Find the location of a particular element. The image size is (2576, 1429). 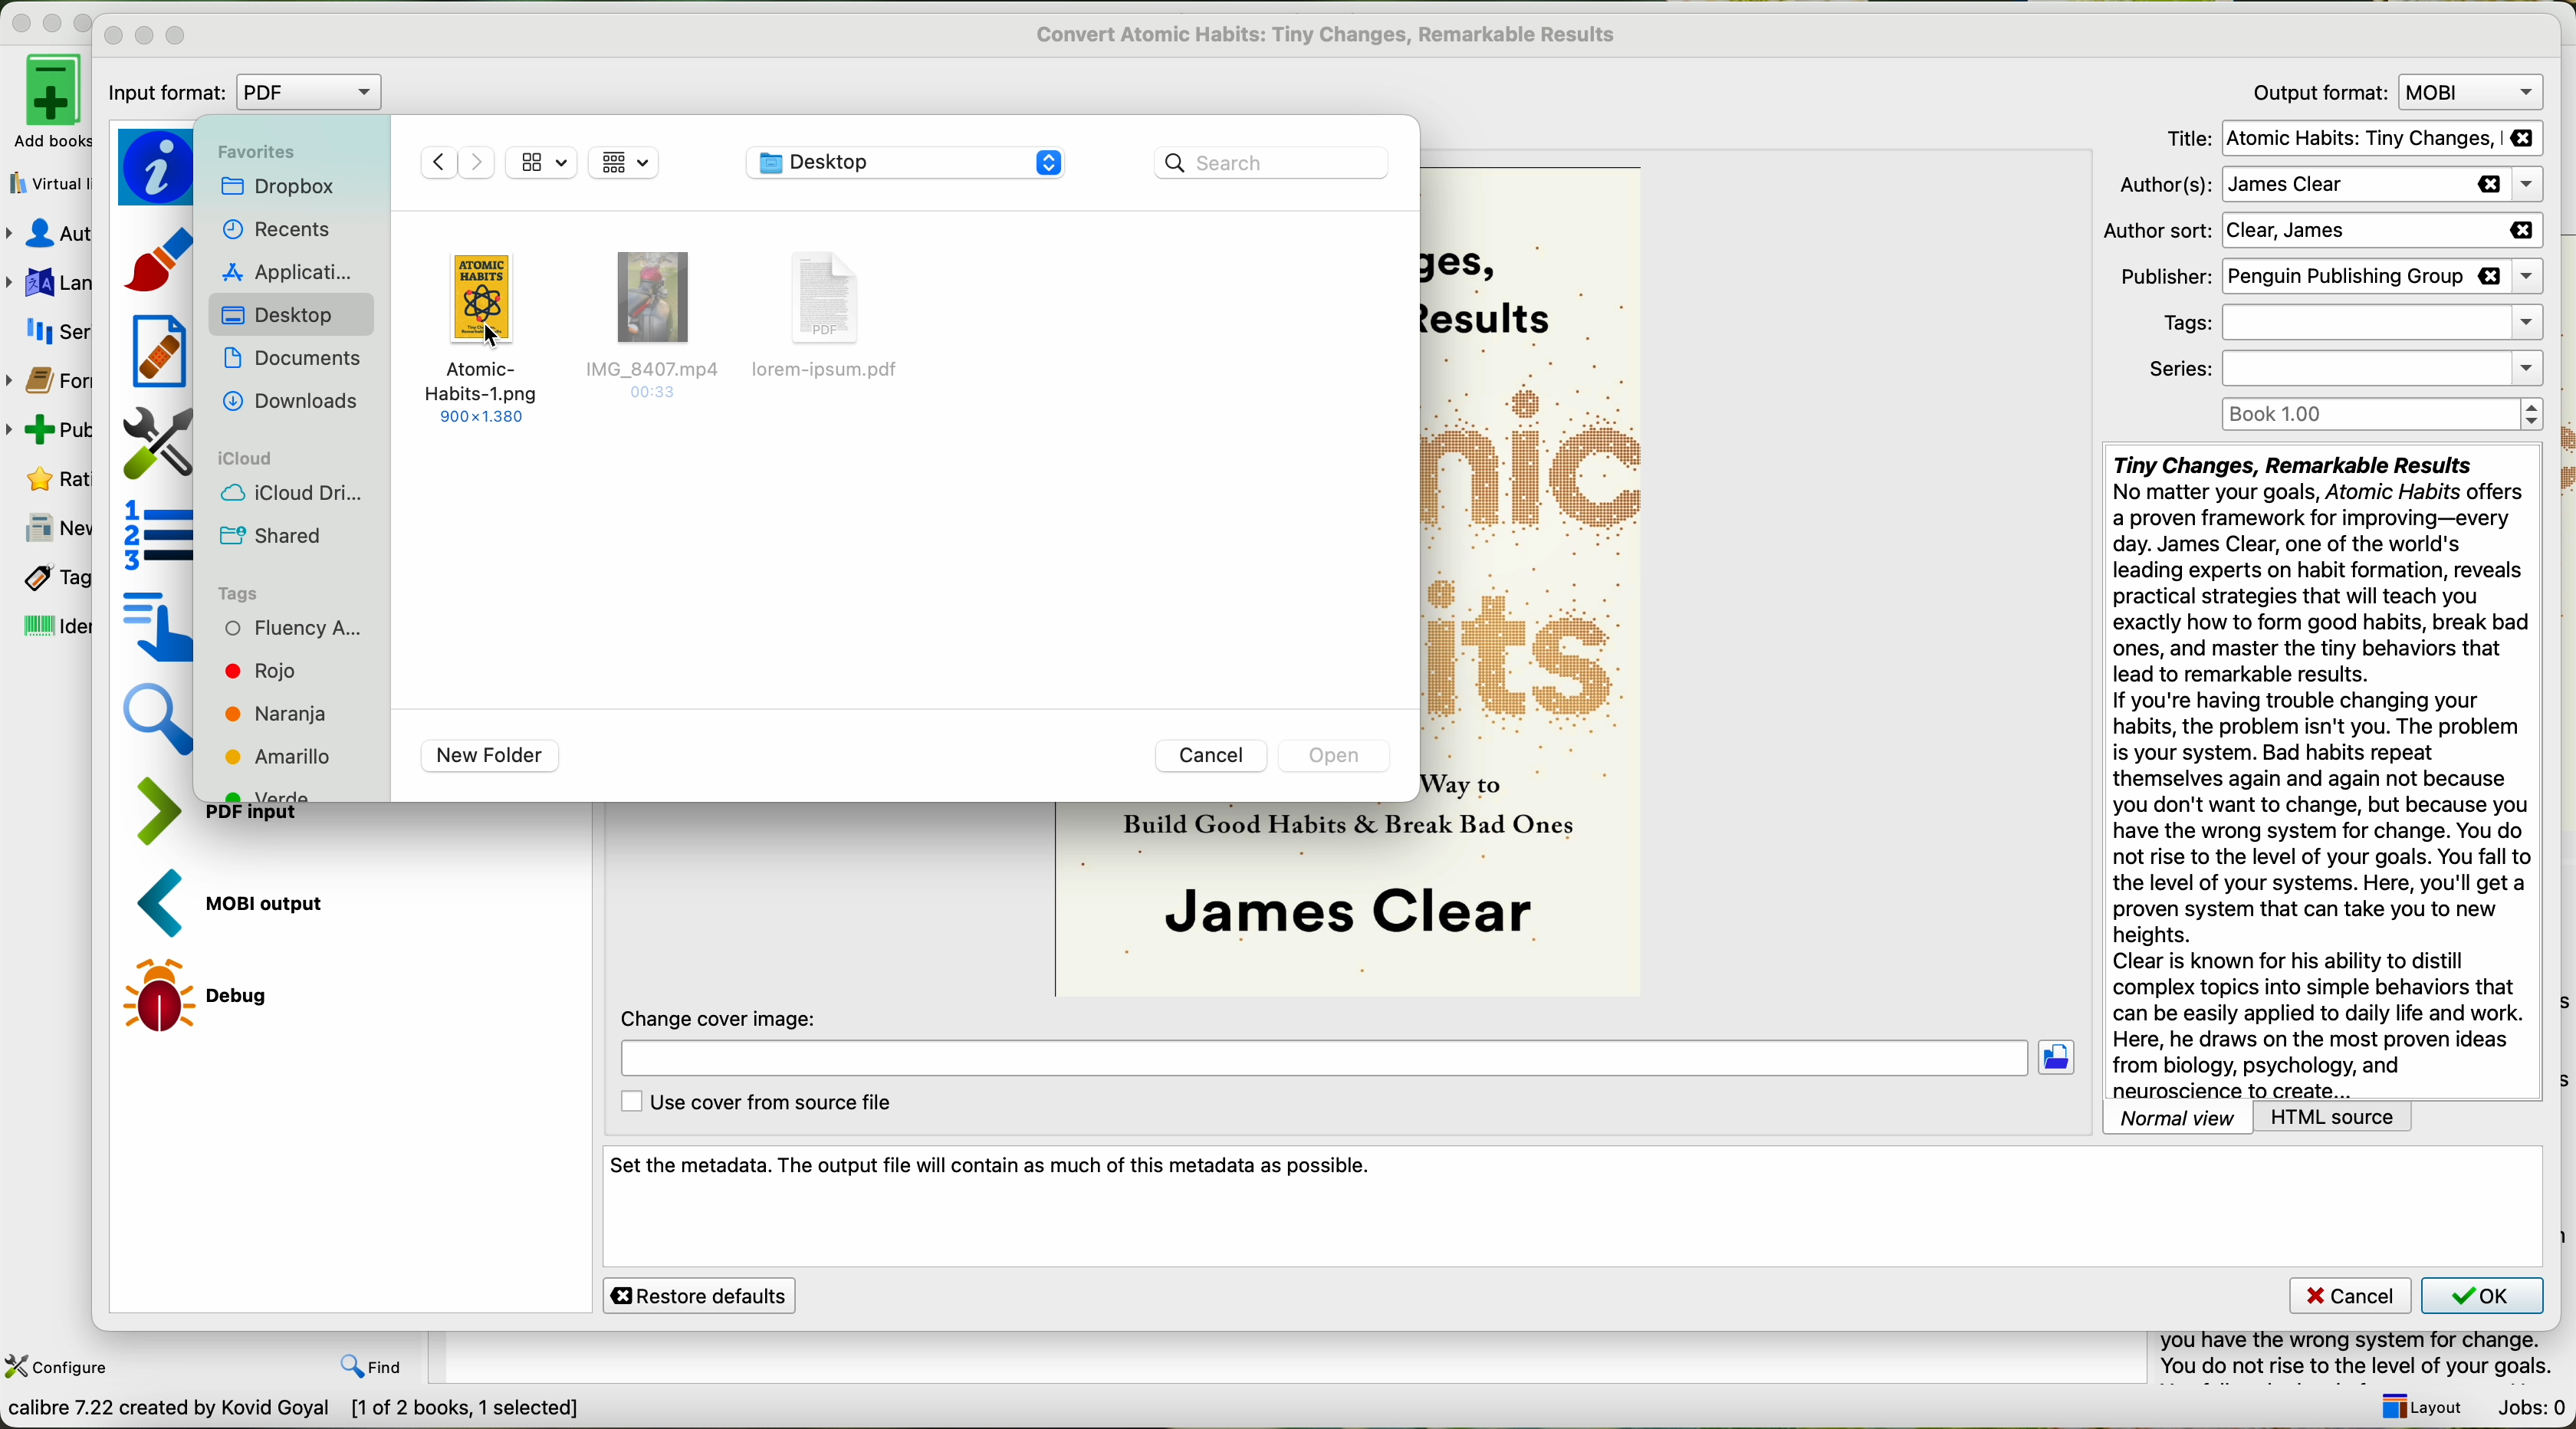

book cover is located at coordinates (1241, 901).